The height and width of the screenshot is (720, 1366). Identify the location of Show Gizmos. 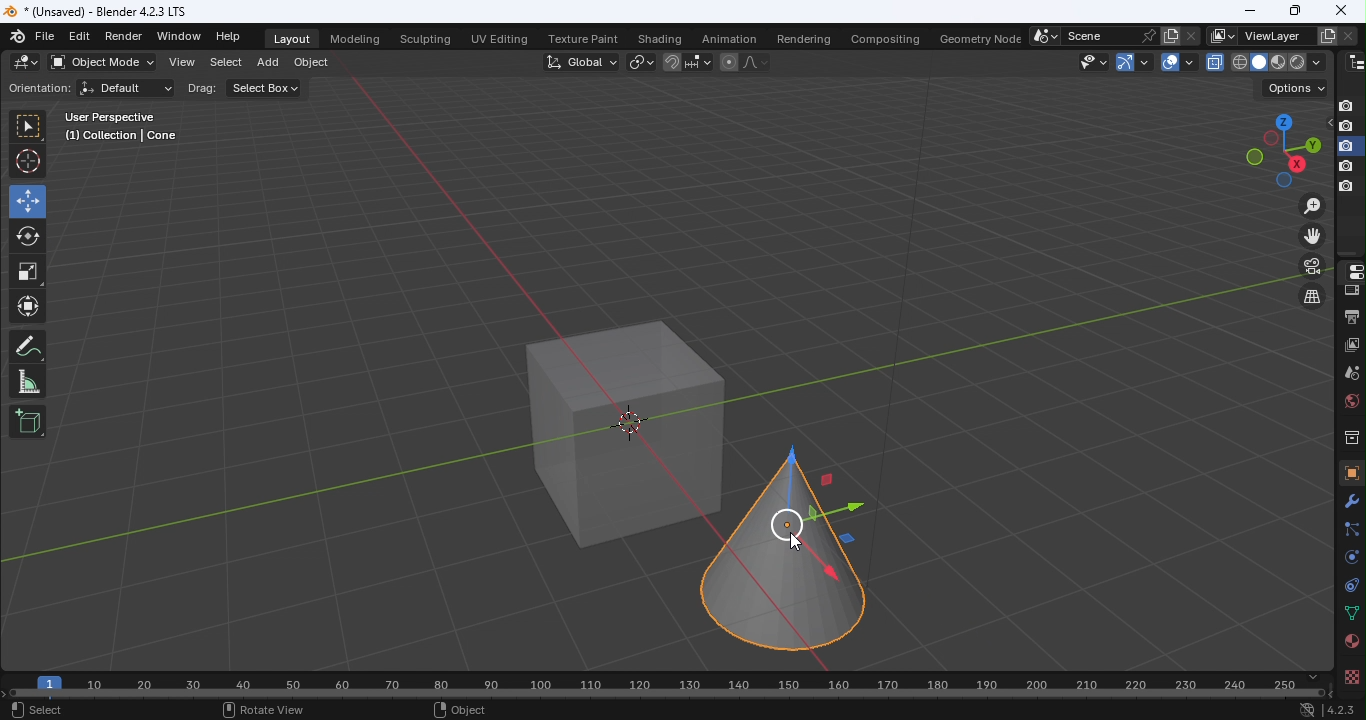
(1145, 61).